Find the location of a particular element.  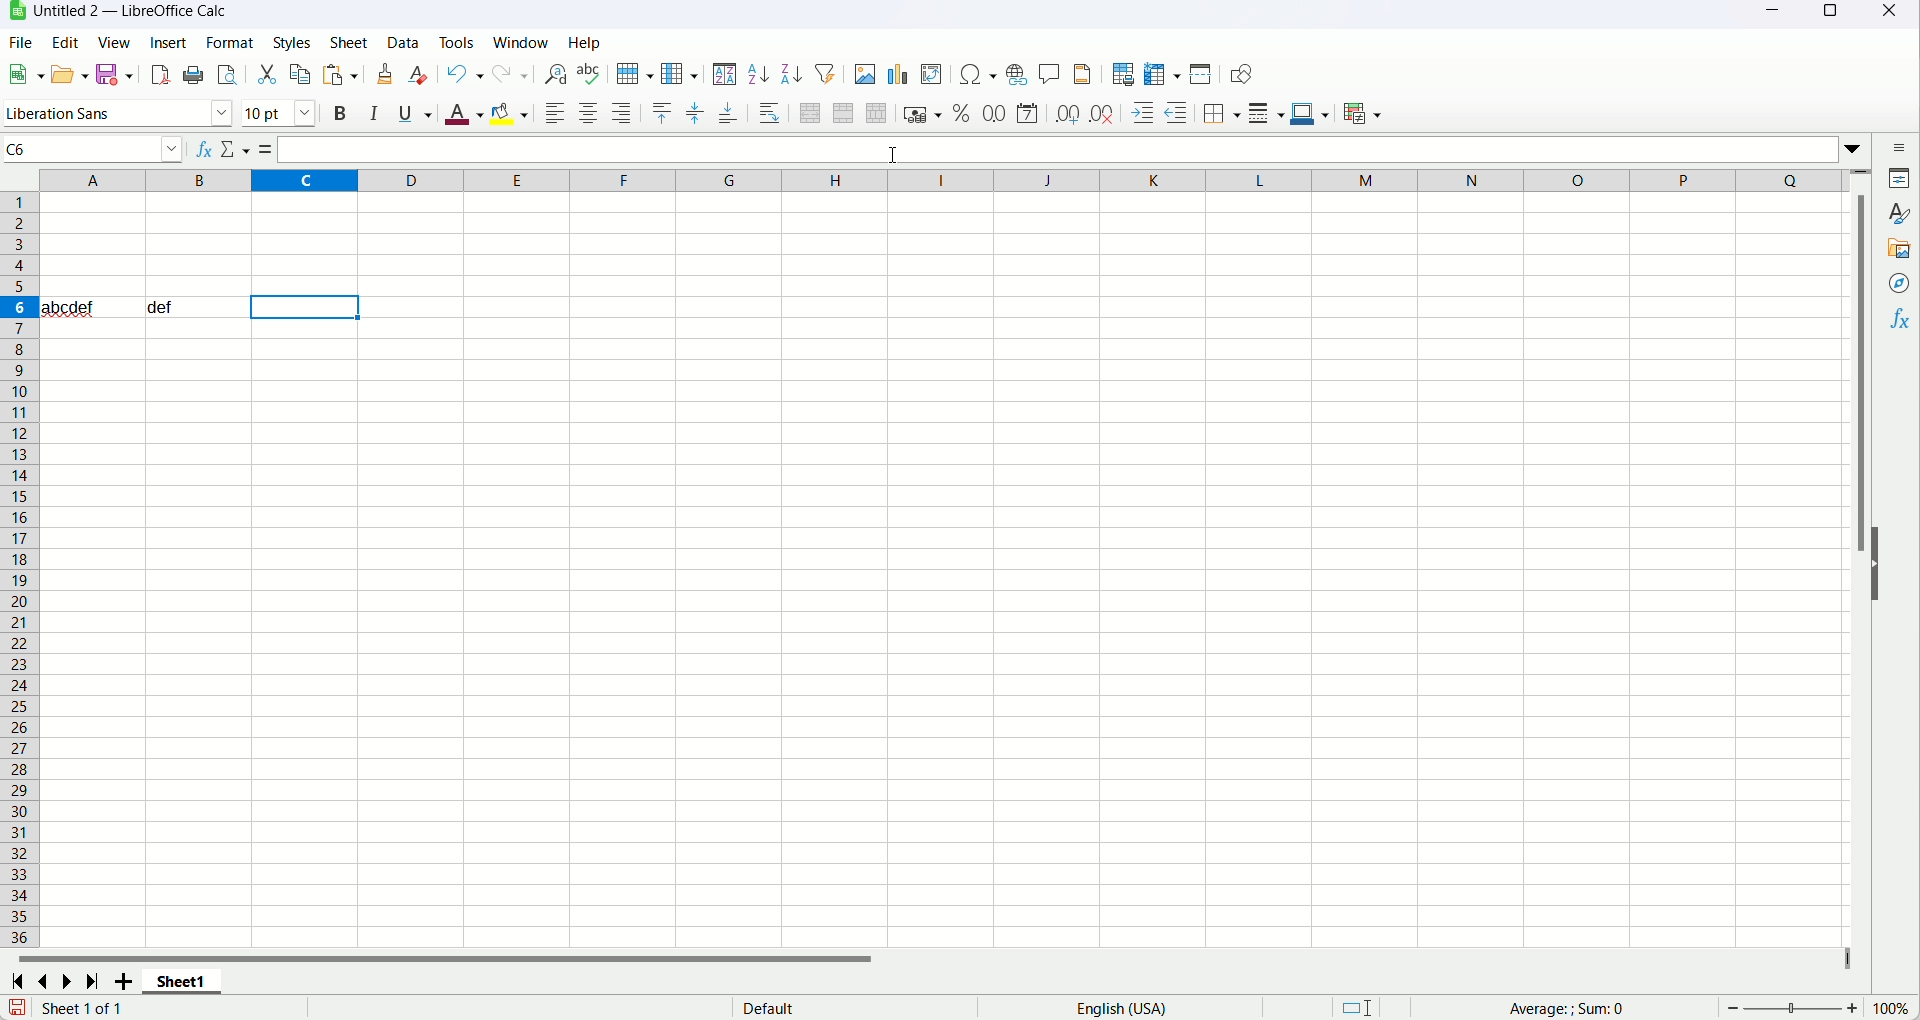

conditional is located at coordinates (1363, 115).